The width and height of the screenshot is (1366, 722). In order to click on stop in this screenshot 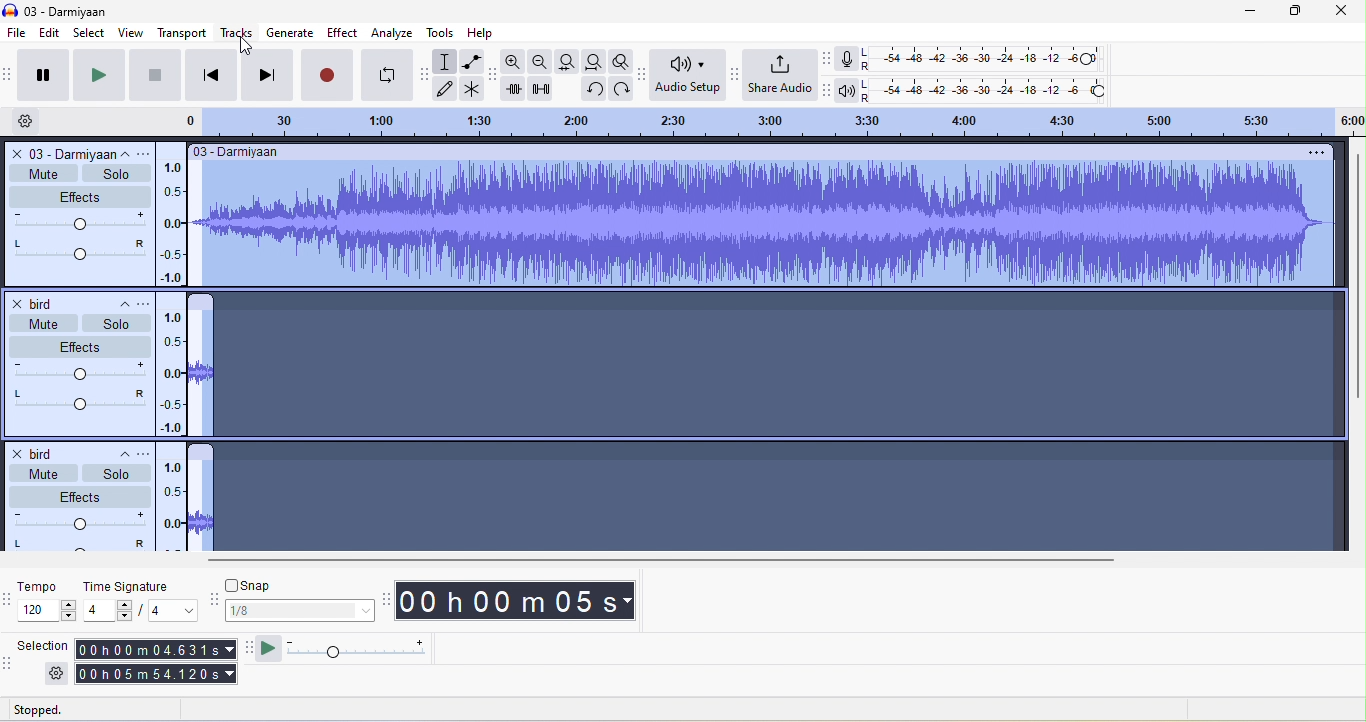, I will do `click(154, 74)`.